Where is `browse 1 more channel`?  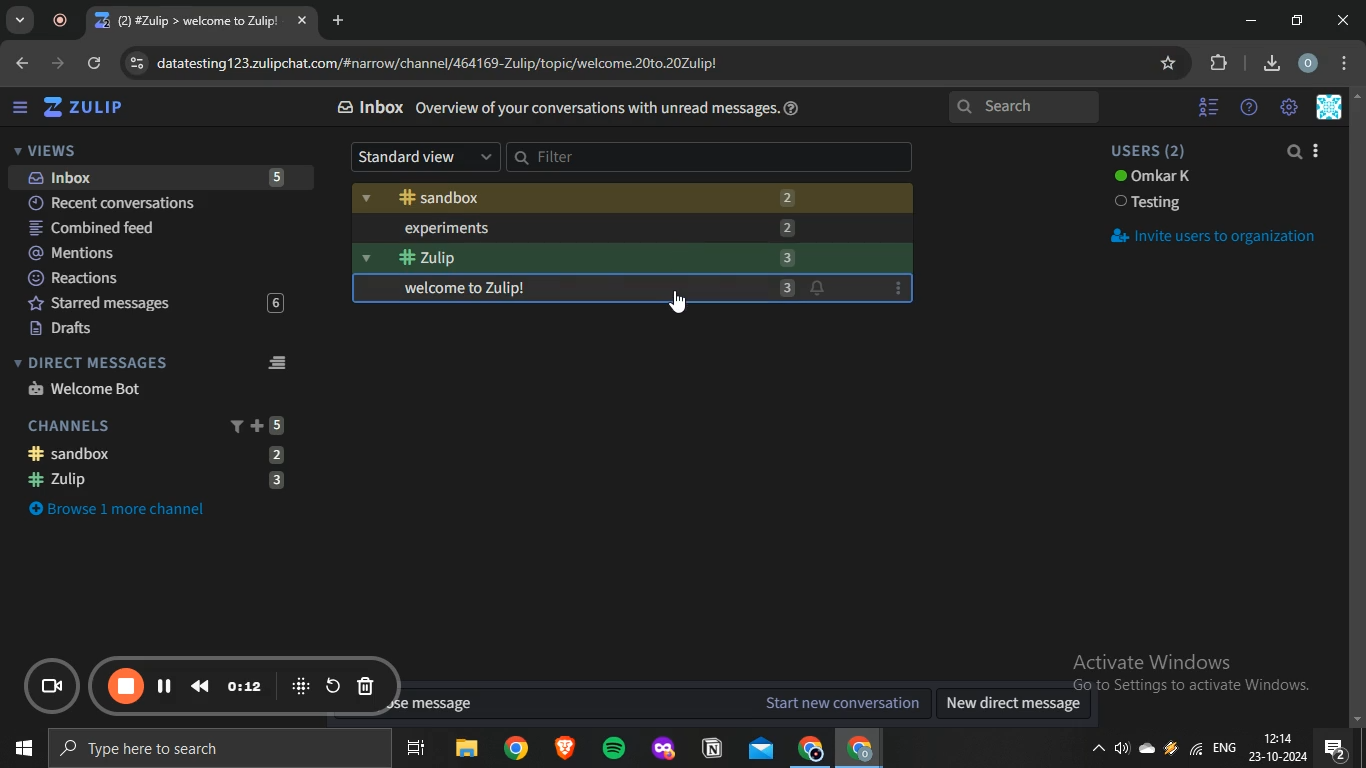 browse 1 more channel is located at coordinates (130, 507).